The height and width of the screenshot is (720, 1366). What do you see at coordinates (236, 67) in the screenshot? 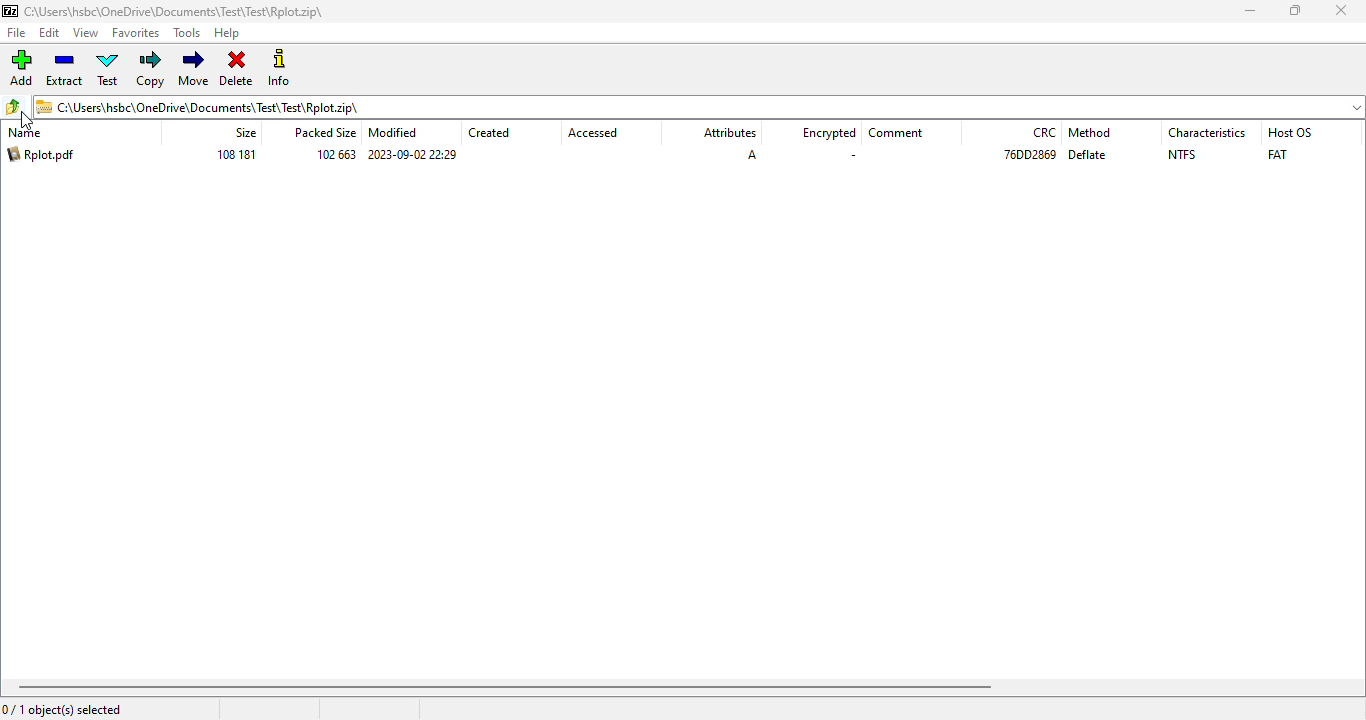
I see `delete` at bounding box center [236, 67].